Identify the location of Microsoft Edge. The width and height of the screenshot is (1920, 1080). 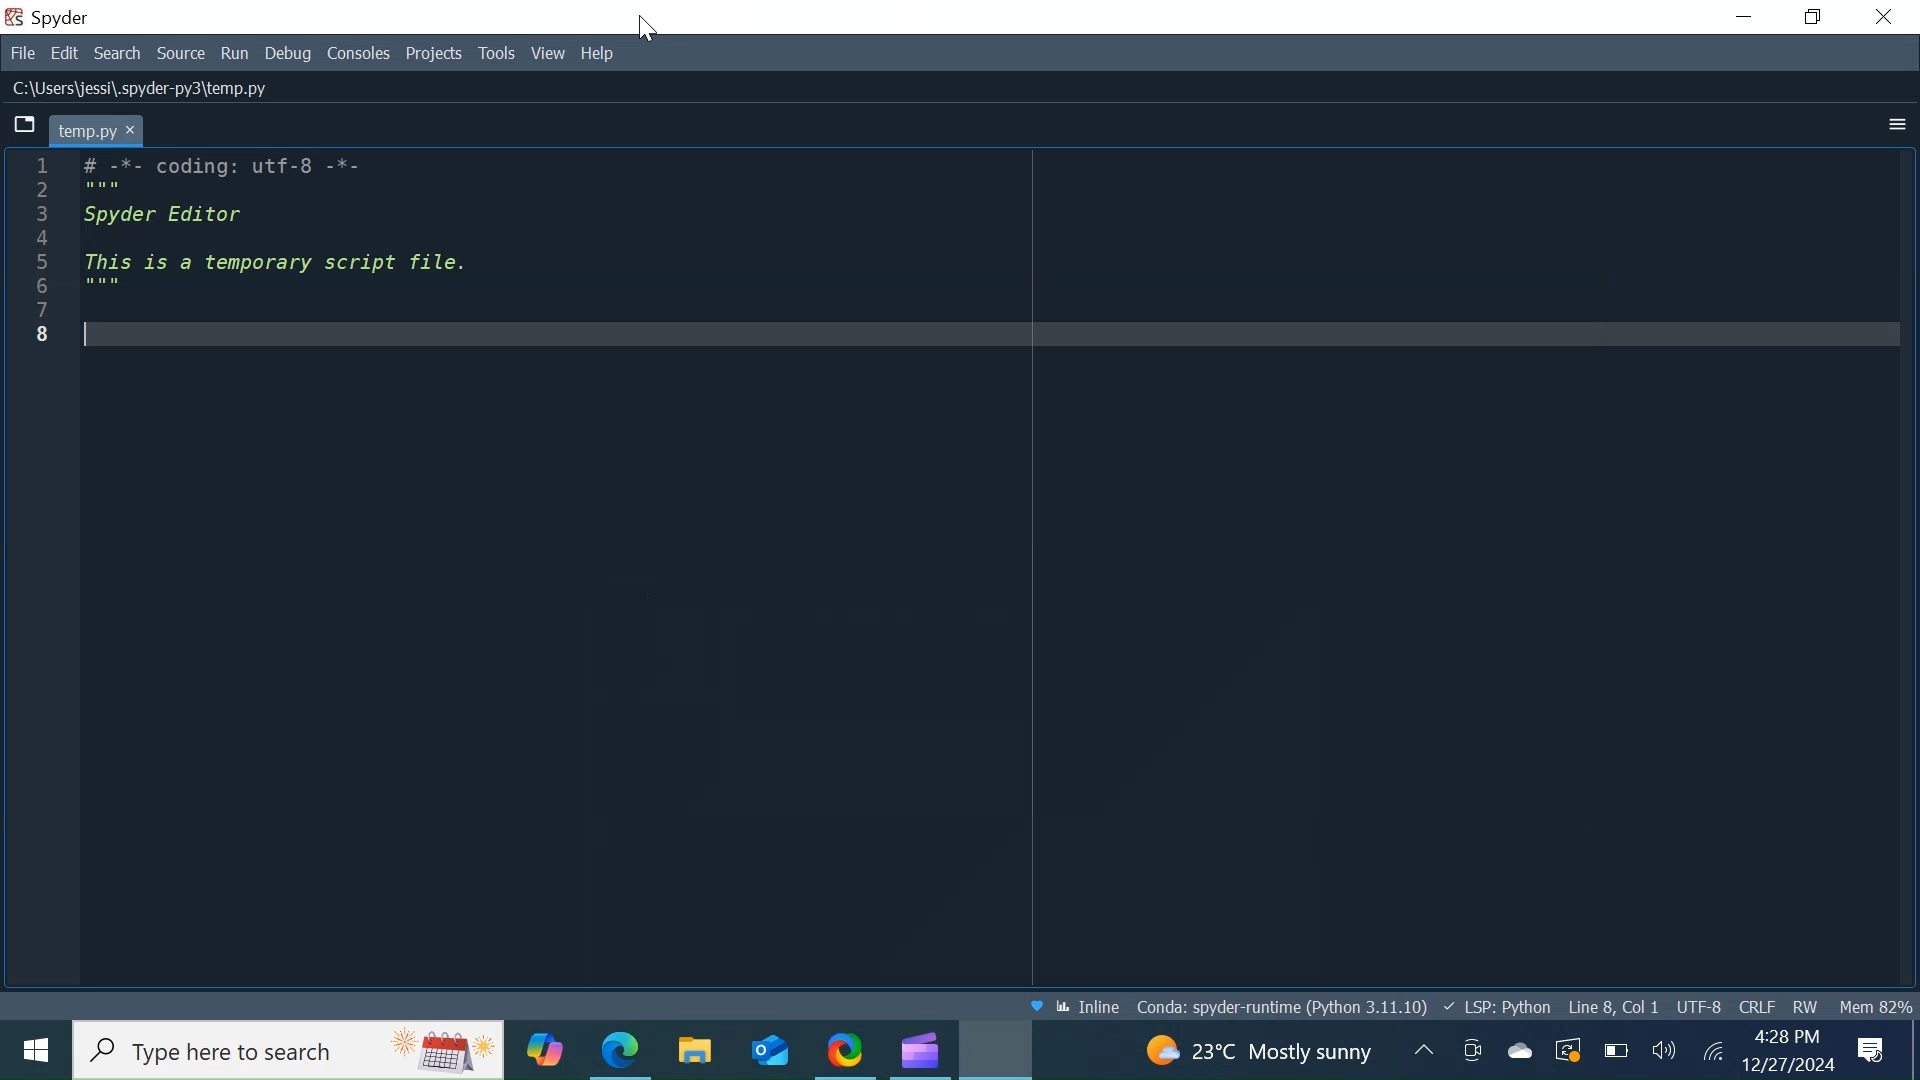
(616, 1050).